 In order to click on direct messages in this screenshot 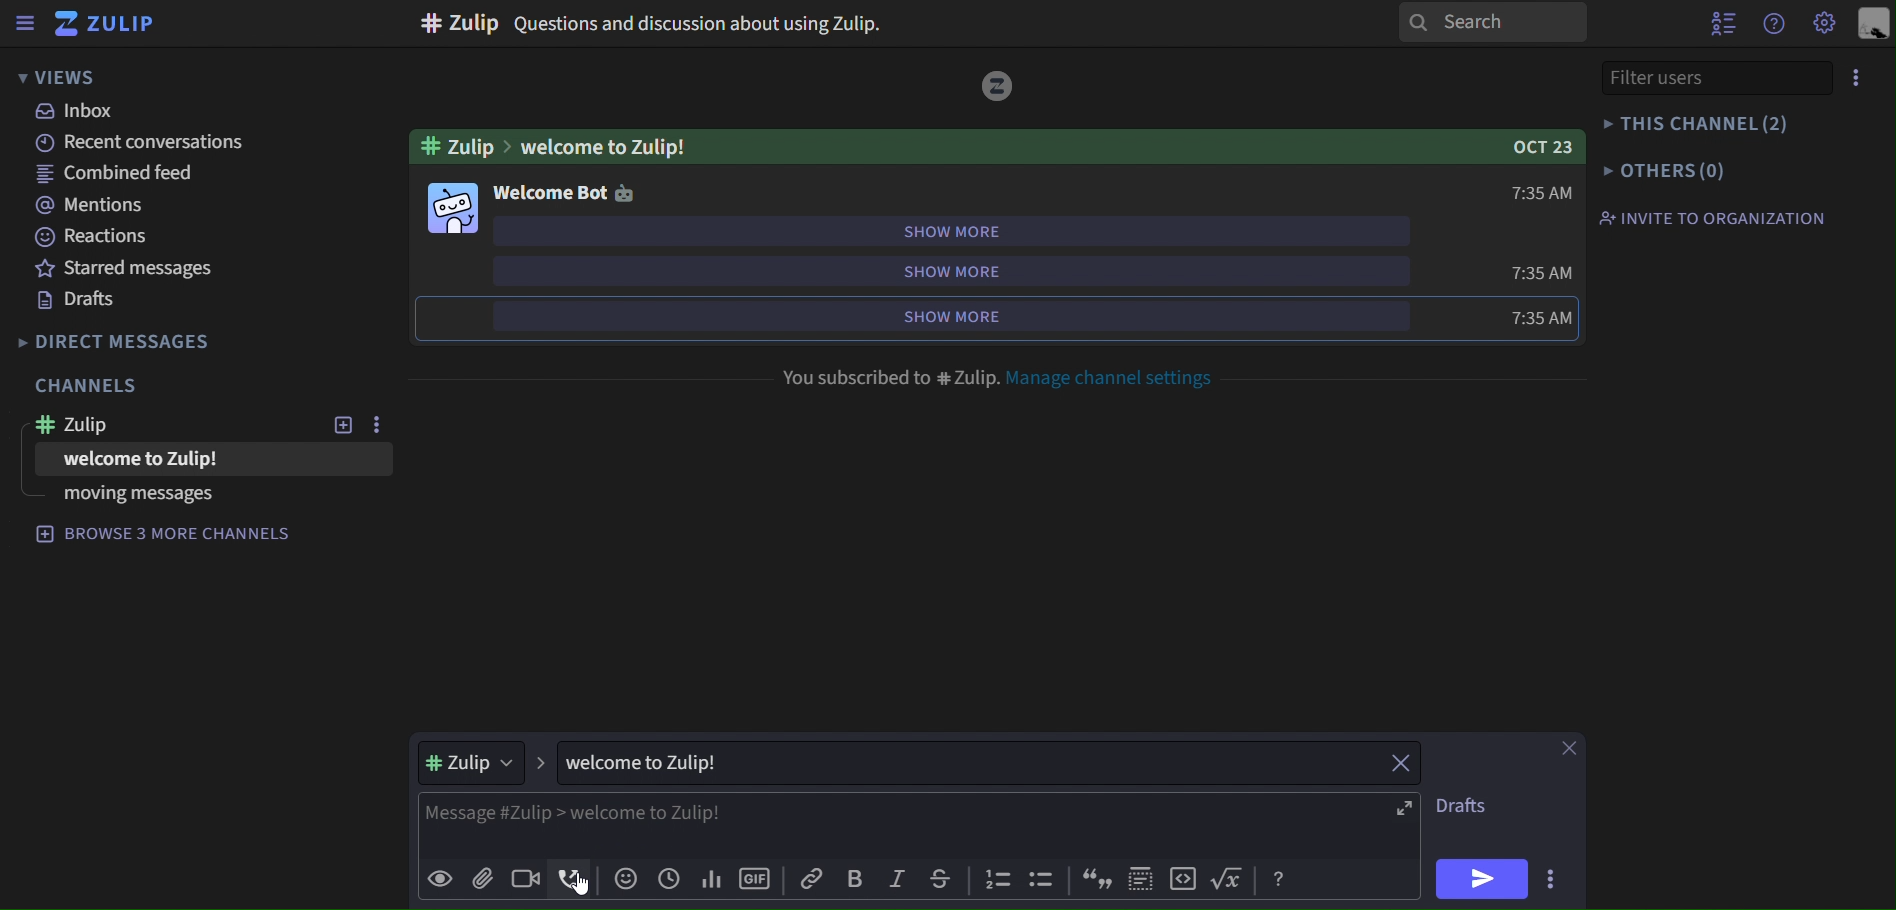, I will do `click(117, 341)`.